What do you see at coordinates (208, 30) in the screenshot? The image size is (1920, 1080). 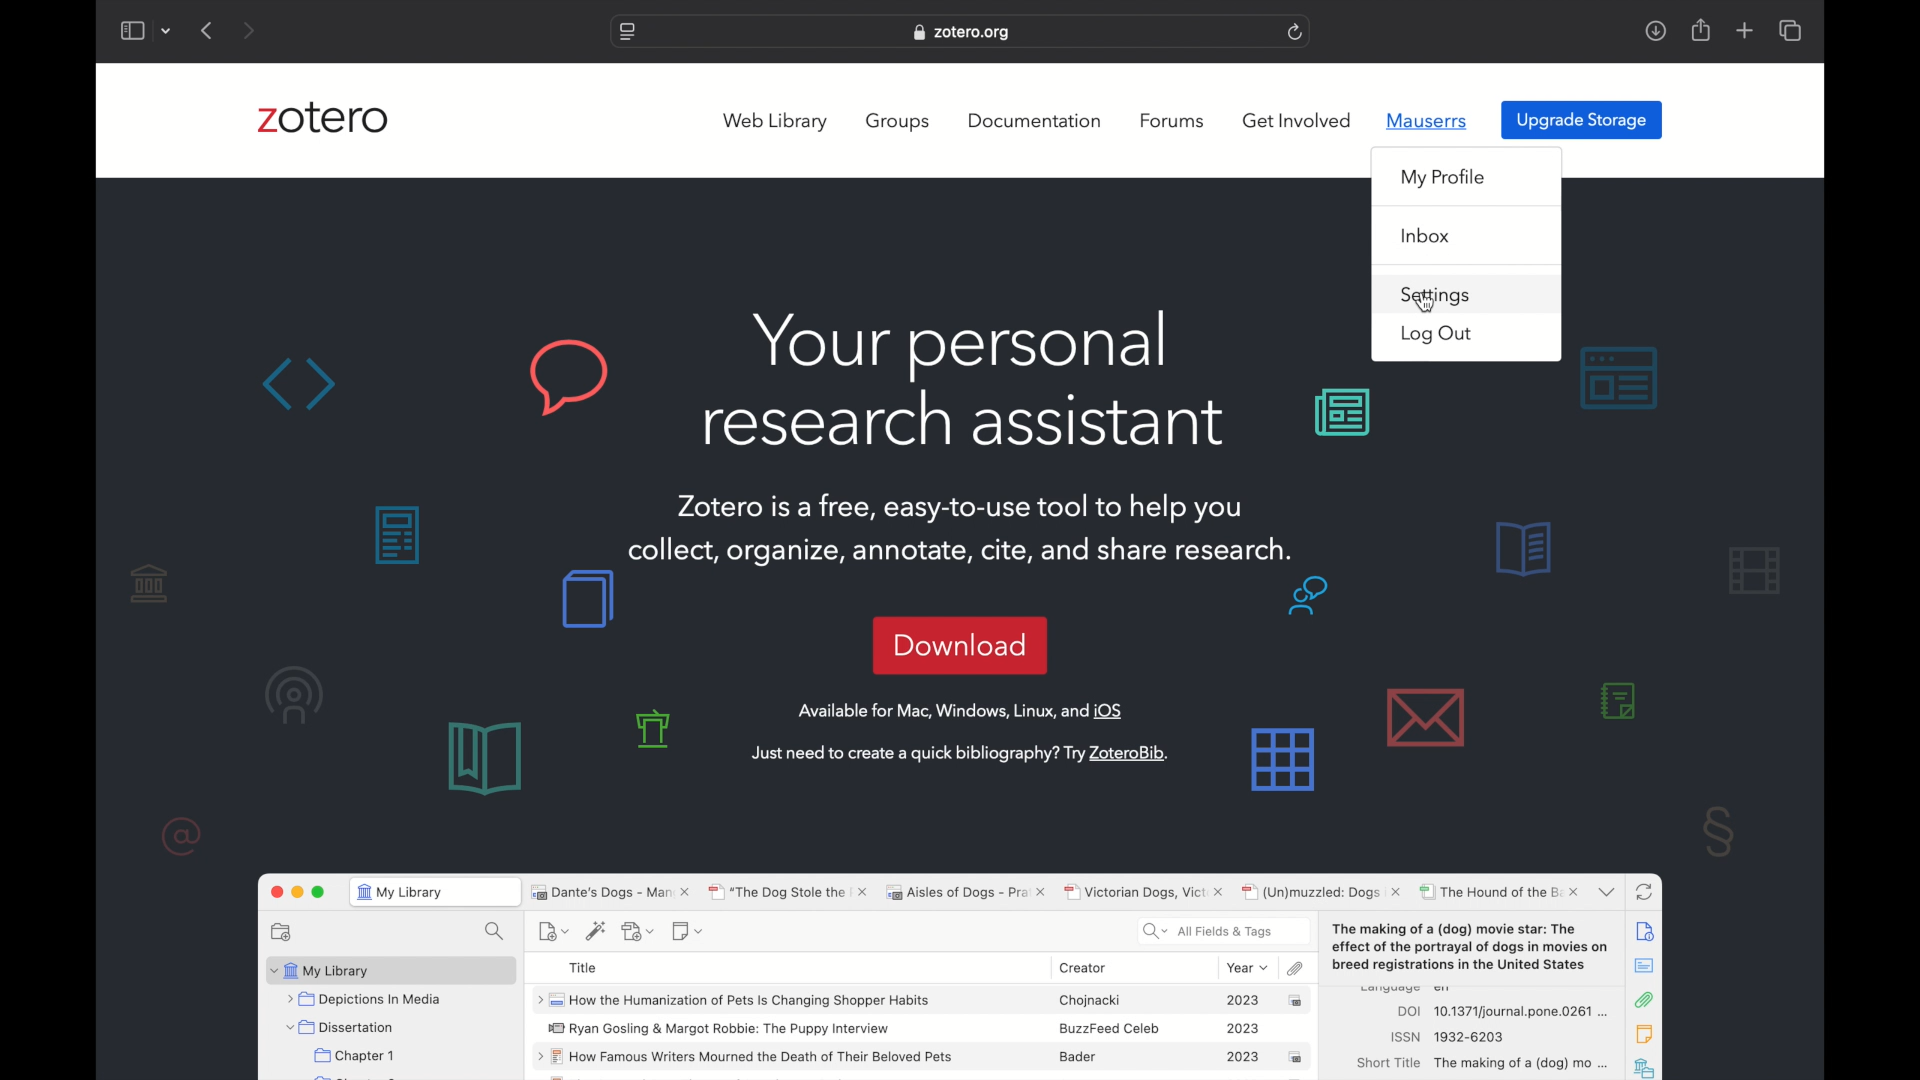 I see `previous` at bounding box center [208, 30].